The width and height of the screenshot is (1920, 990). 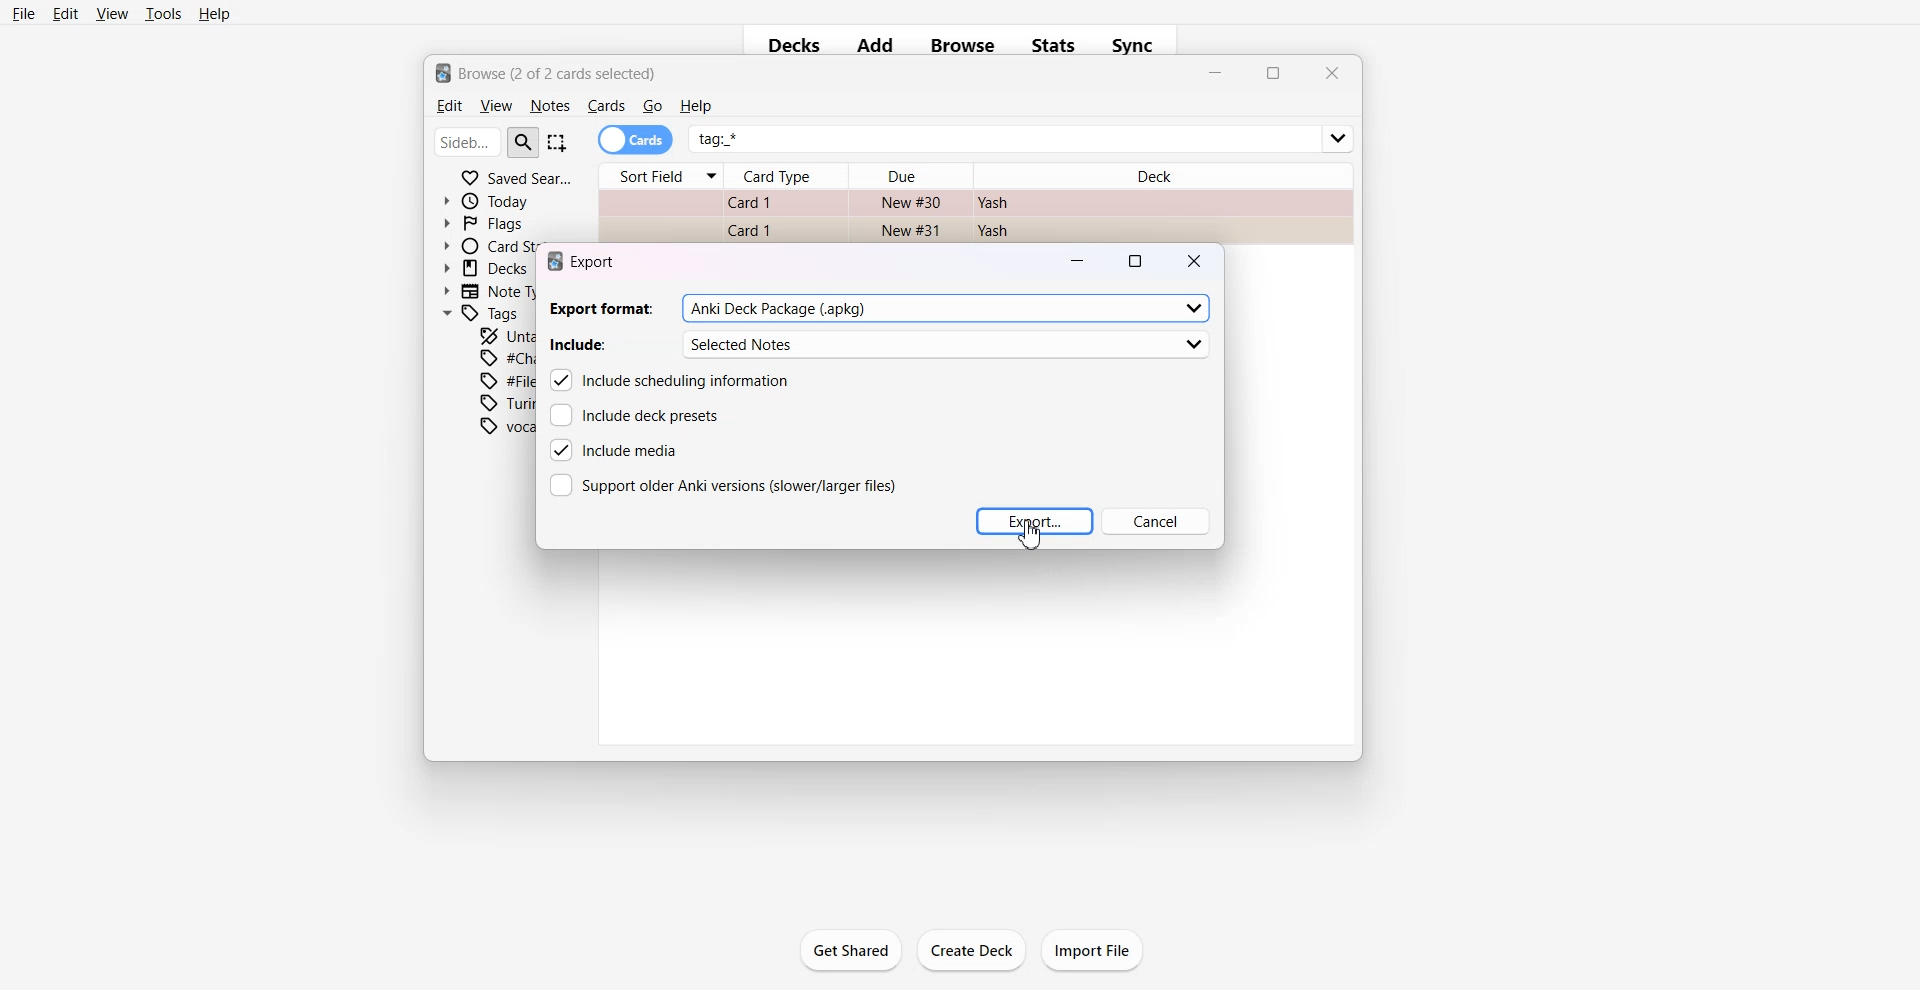 I want to click on Minimize, so click(x=1216, y=75).